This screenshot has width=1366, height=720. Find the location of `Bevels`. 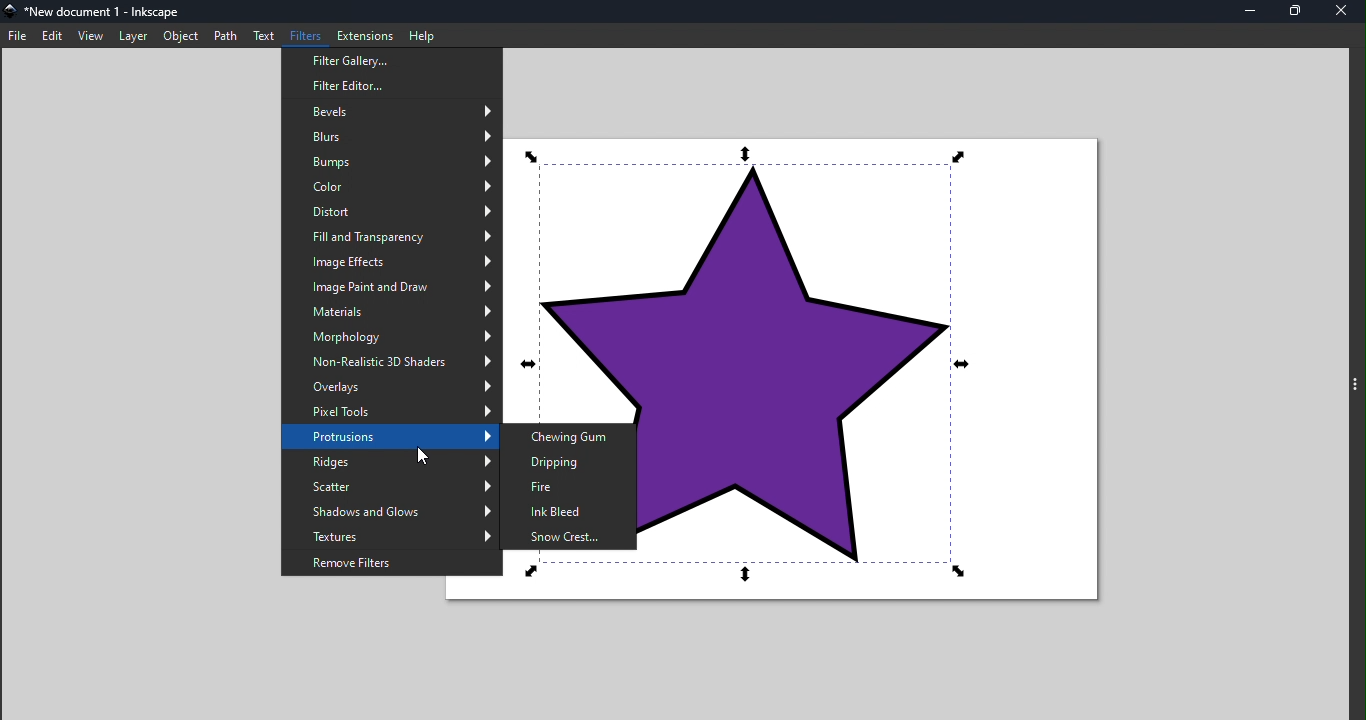

Bevels is located at coordinates (392, 113).